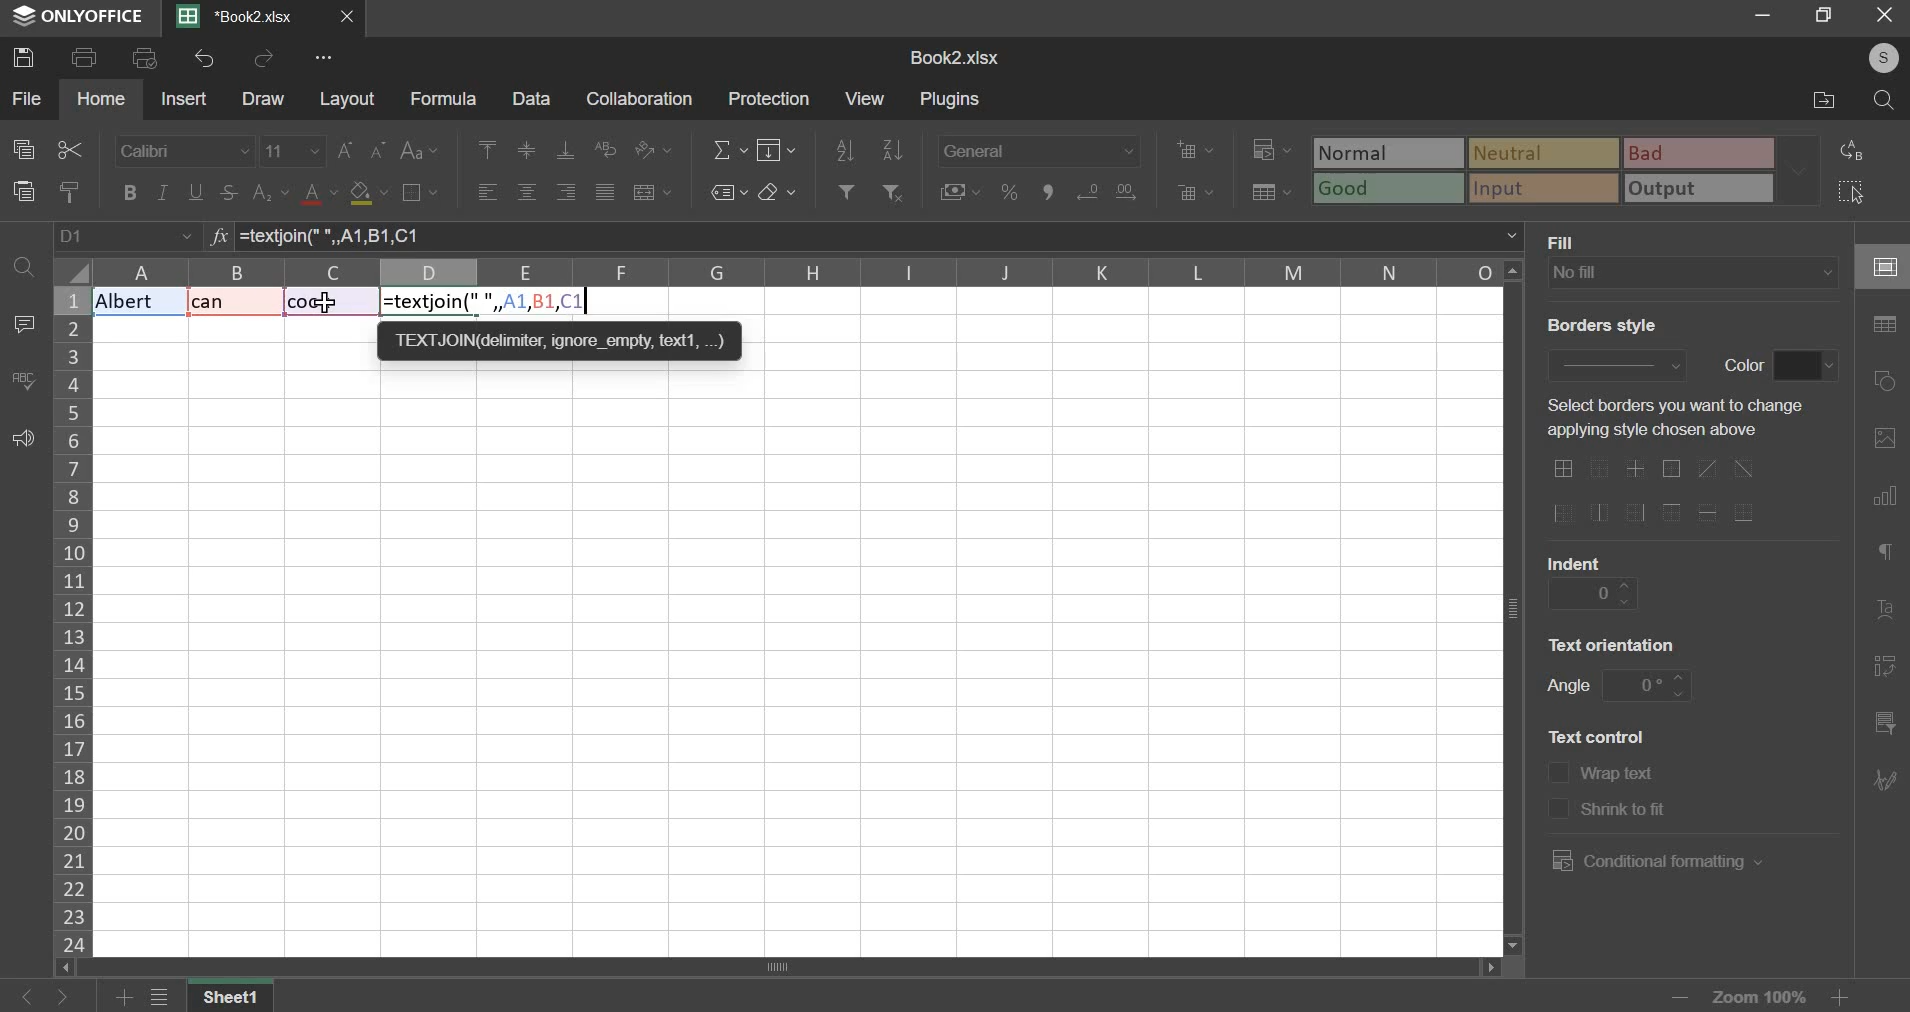 This screenshot has height=1012, width=1910. Describe the element at coordinates (1872, 56) in the screenshot. I see `user's account` at that location.